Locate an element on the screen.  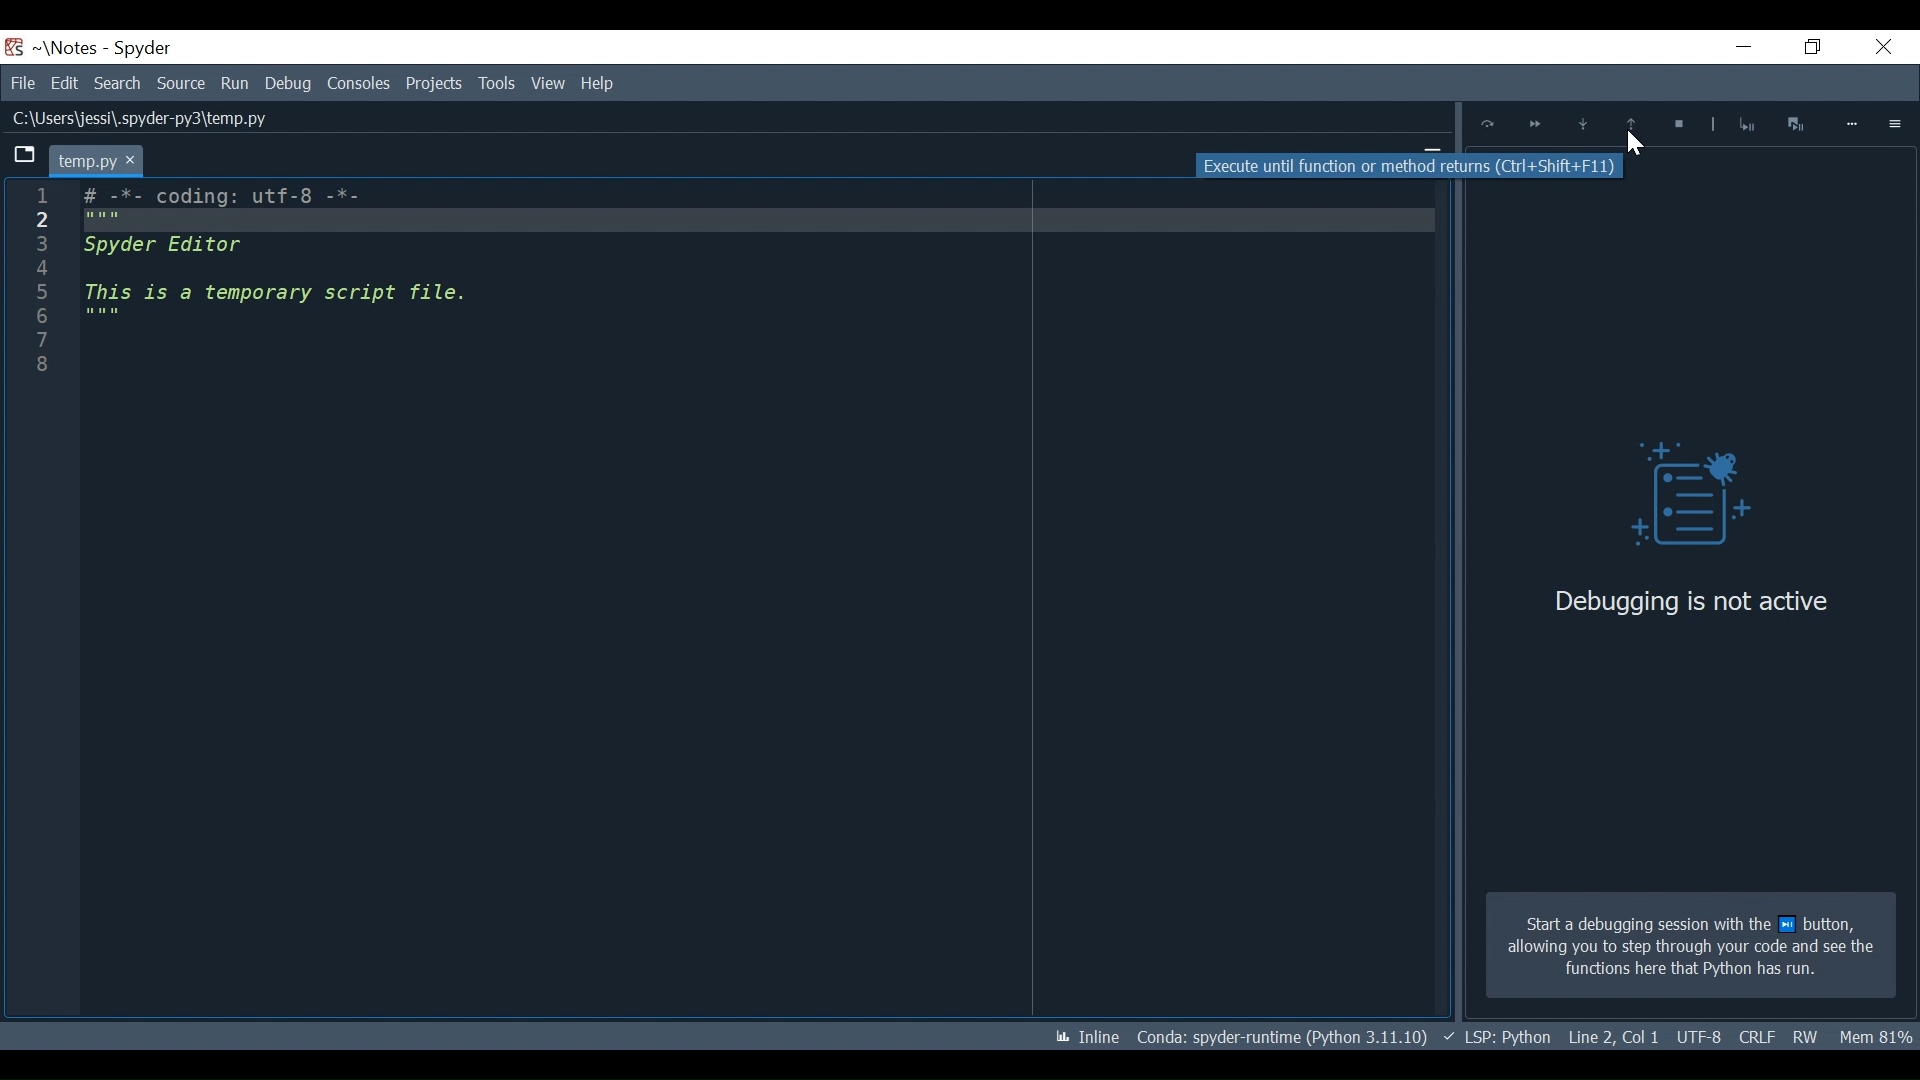
Step into function or method is located at coordinates (1583, 126).